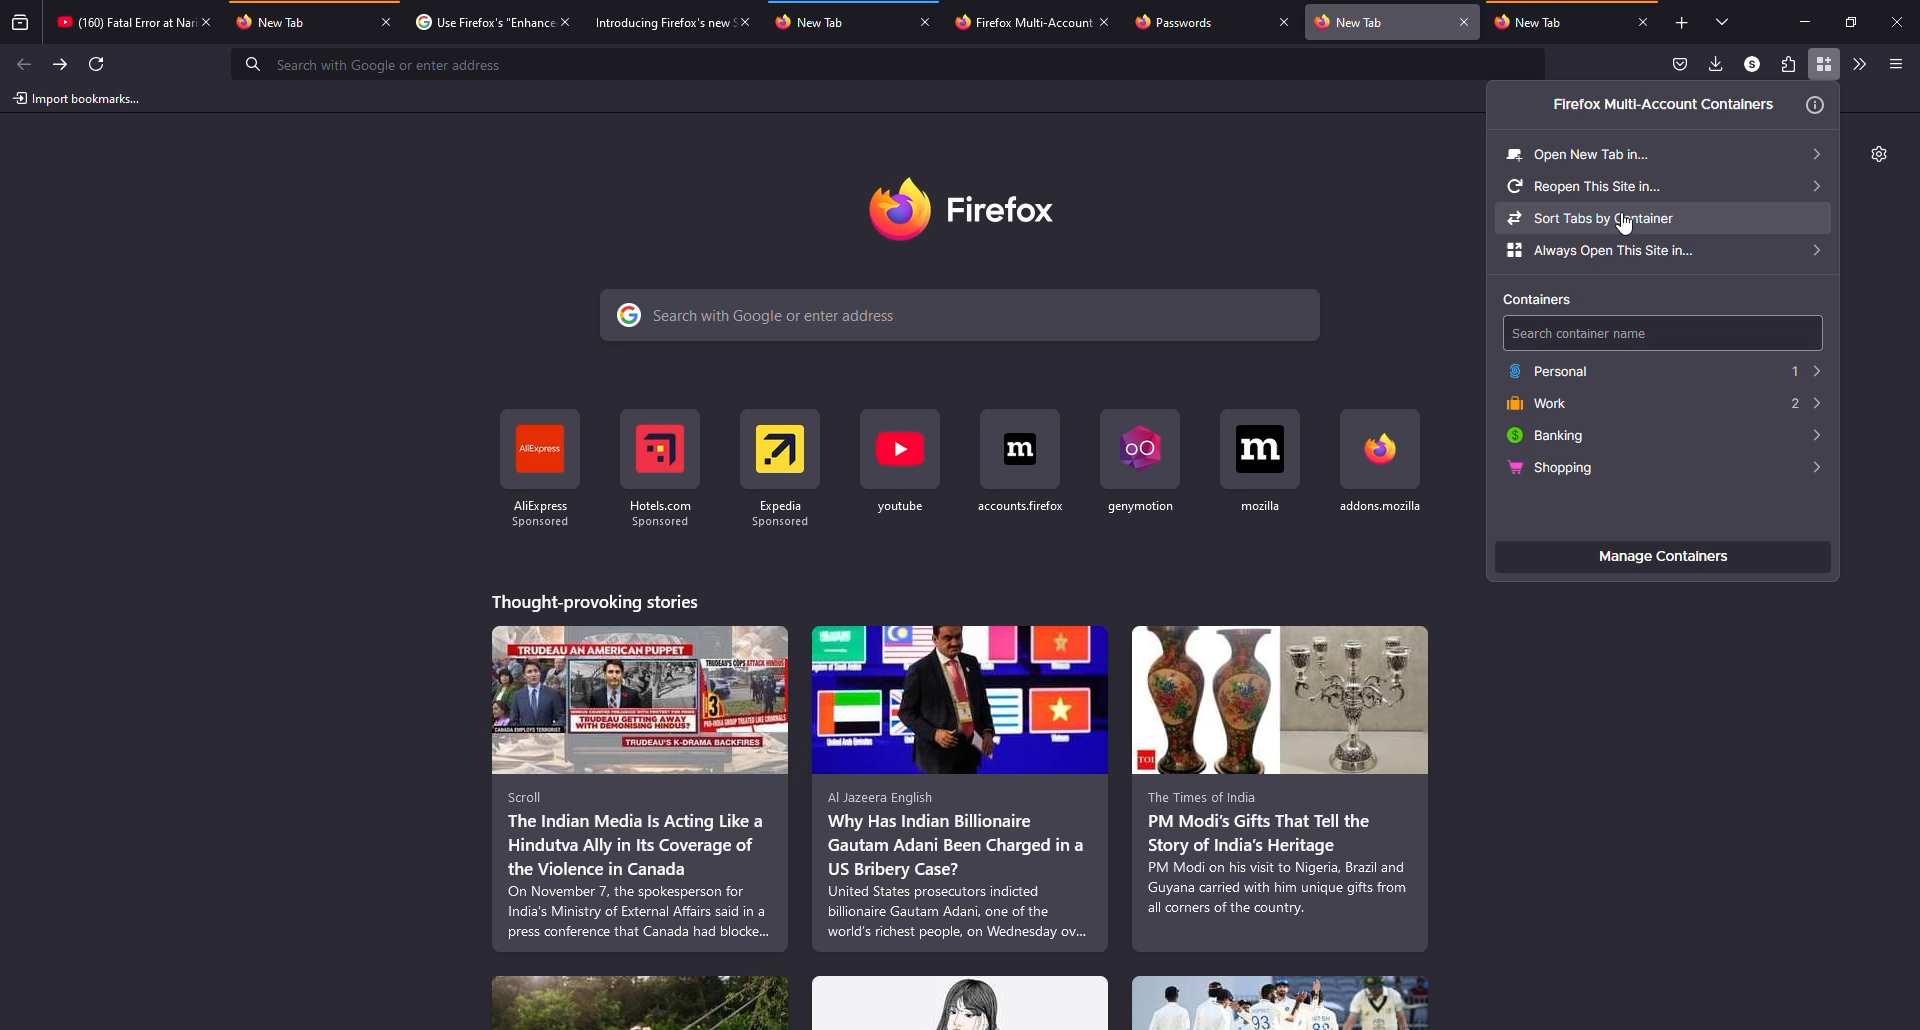  Describe the element at coordinates (835, 21) in the screenshot. I see `tab` at that location.